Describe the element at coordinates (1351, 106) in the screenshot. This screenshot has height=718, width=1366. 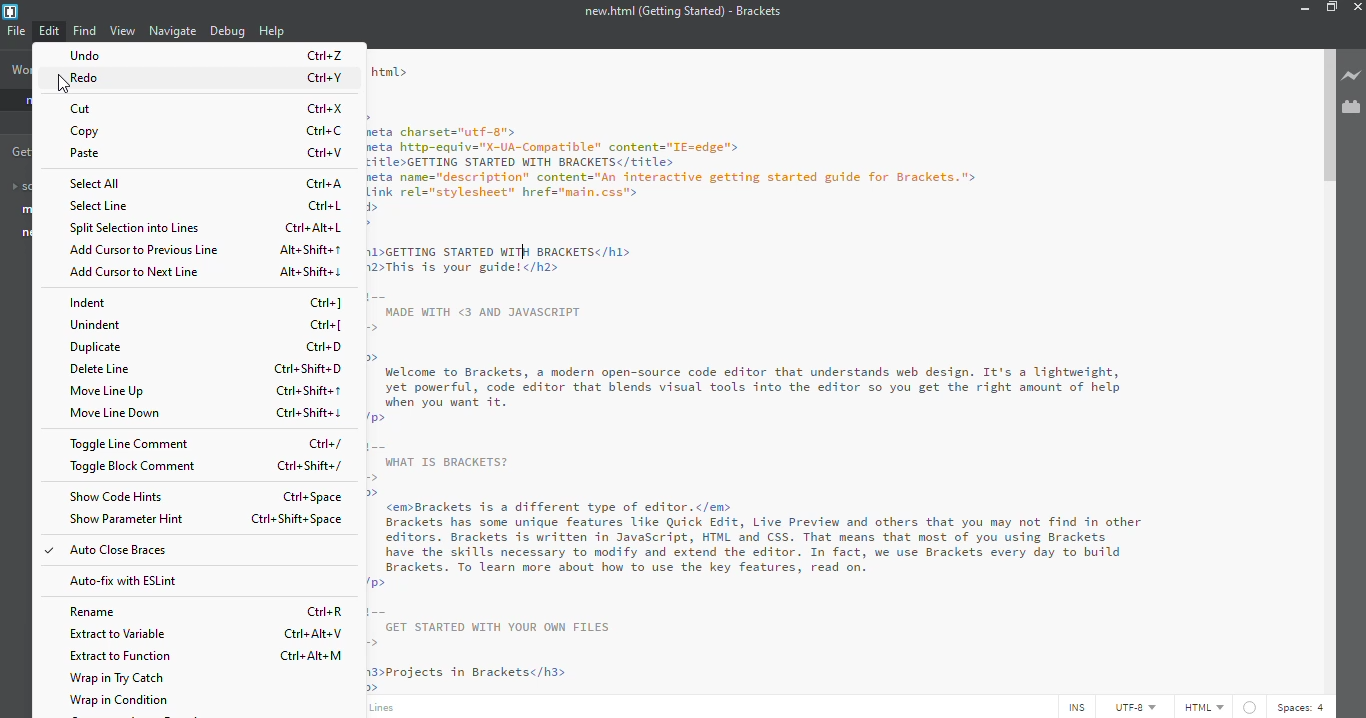
I see `enable extension` at that location.